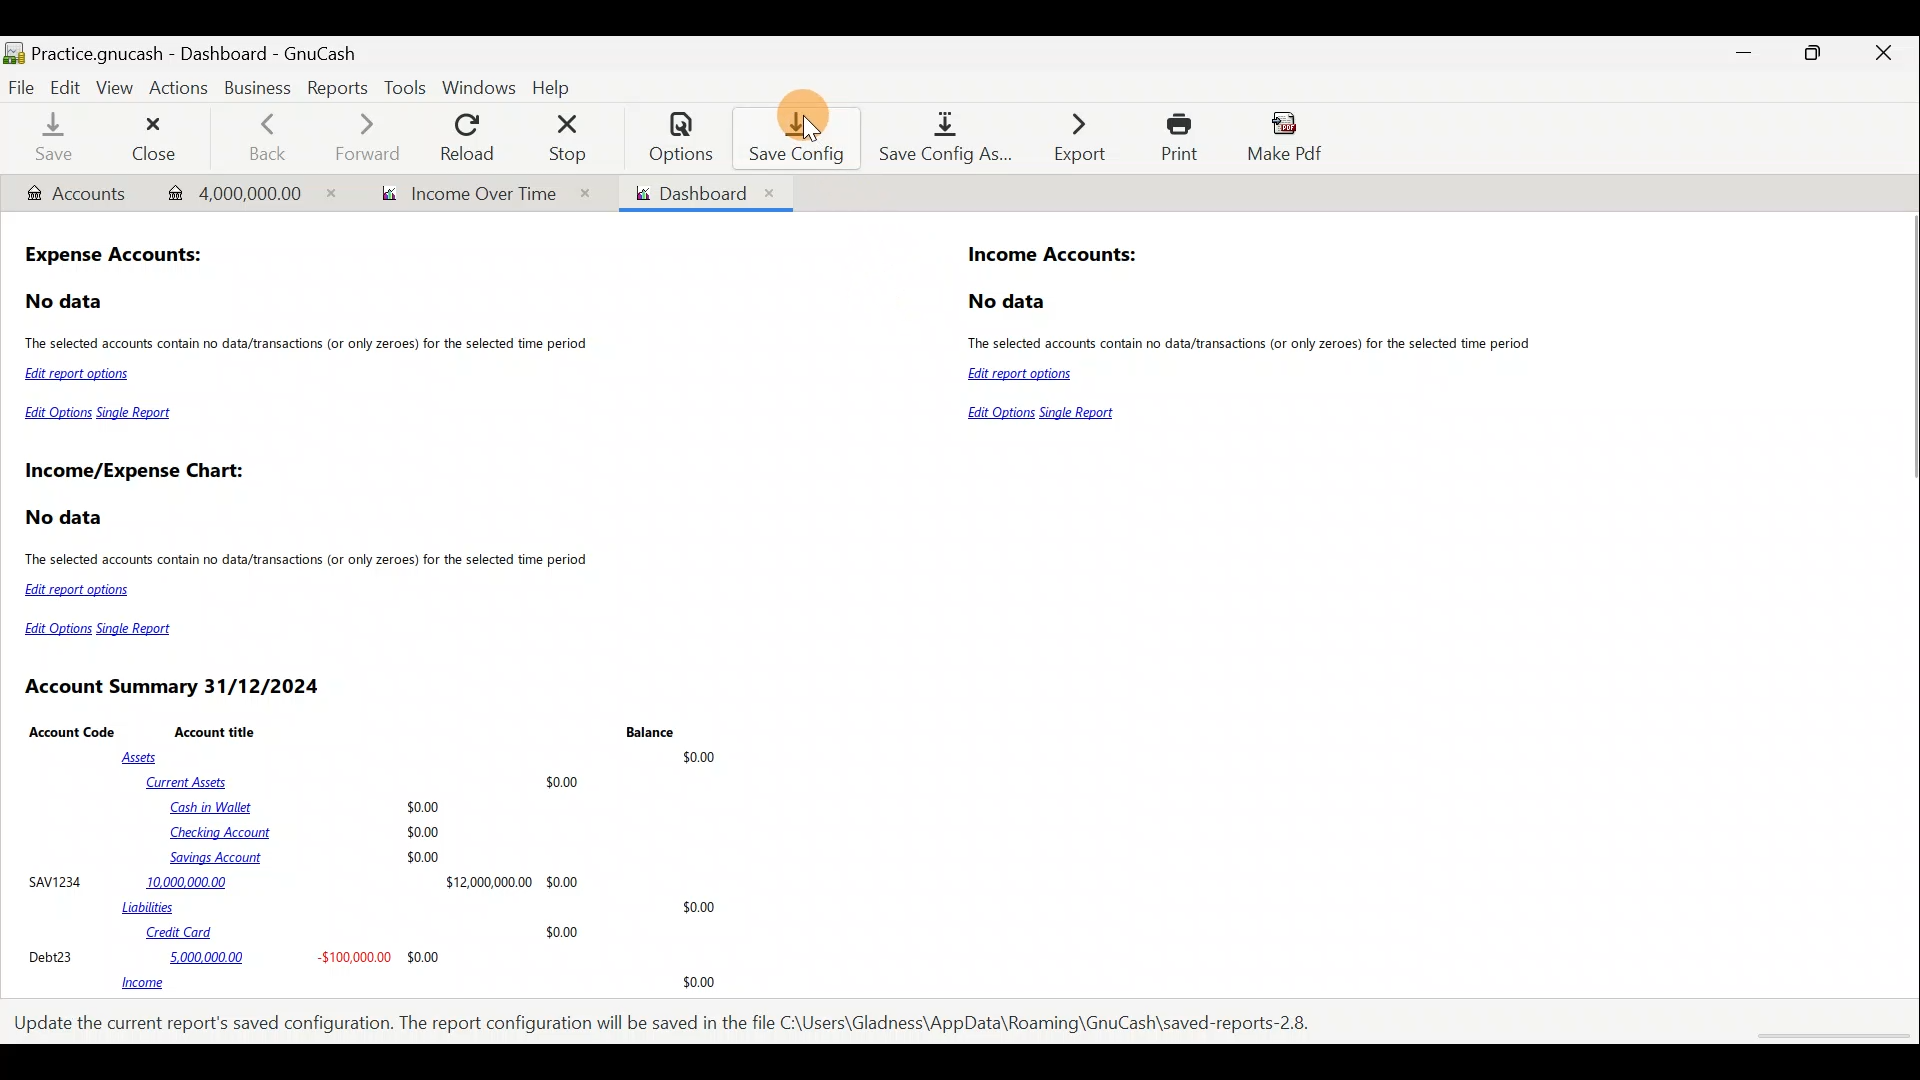  Describe the element at coordinates (364, 933) in the screenshot. I see `Credit Card $0.00` at that location.